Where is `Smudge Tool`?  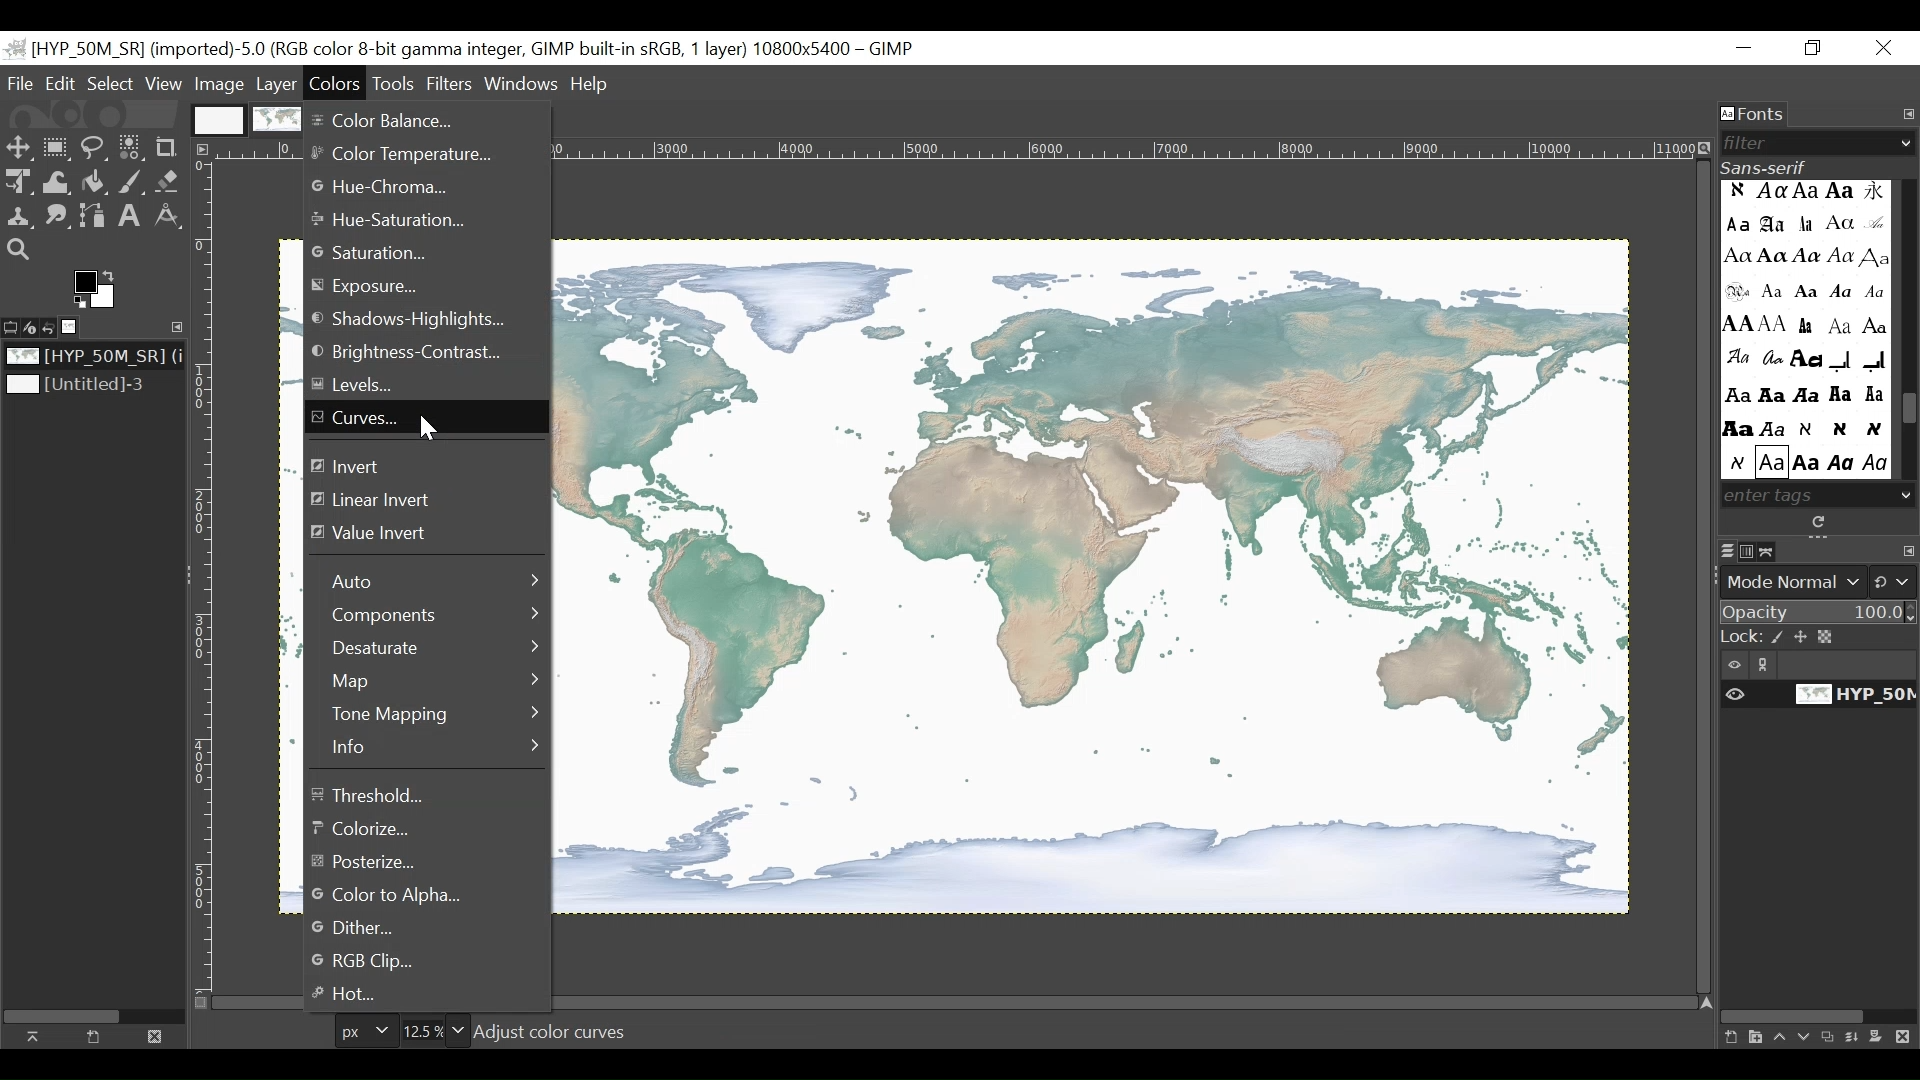 Smudge Tool is located at coordinates (55, 218).